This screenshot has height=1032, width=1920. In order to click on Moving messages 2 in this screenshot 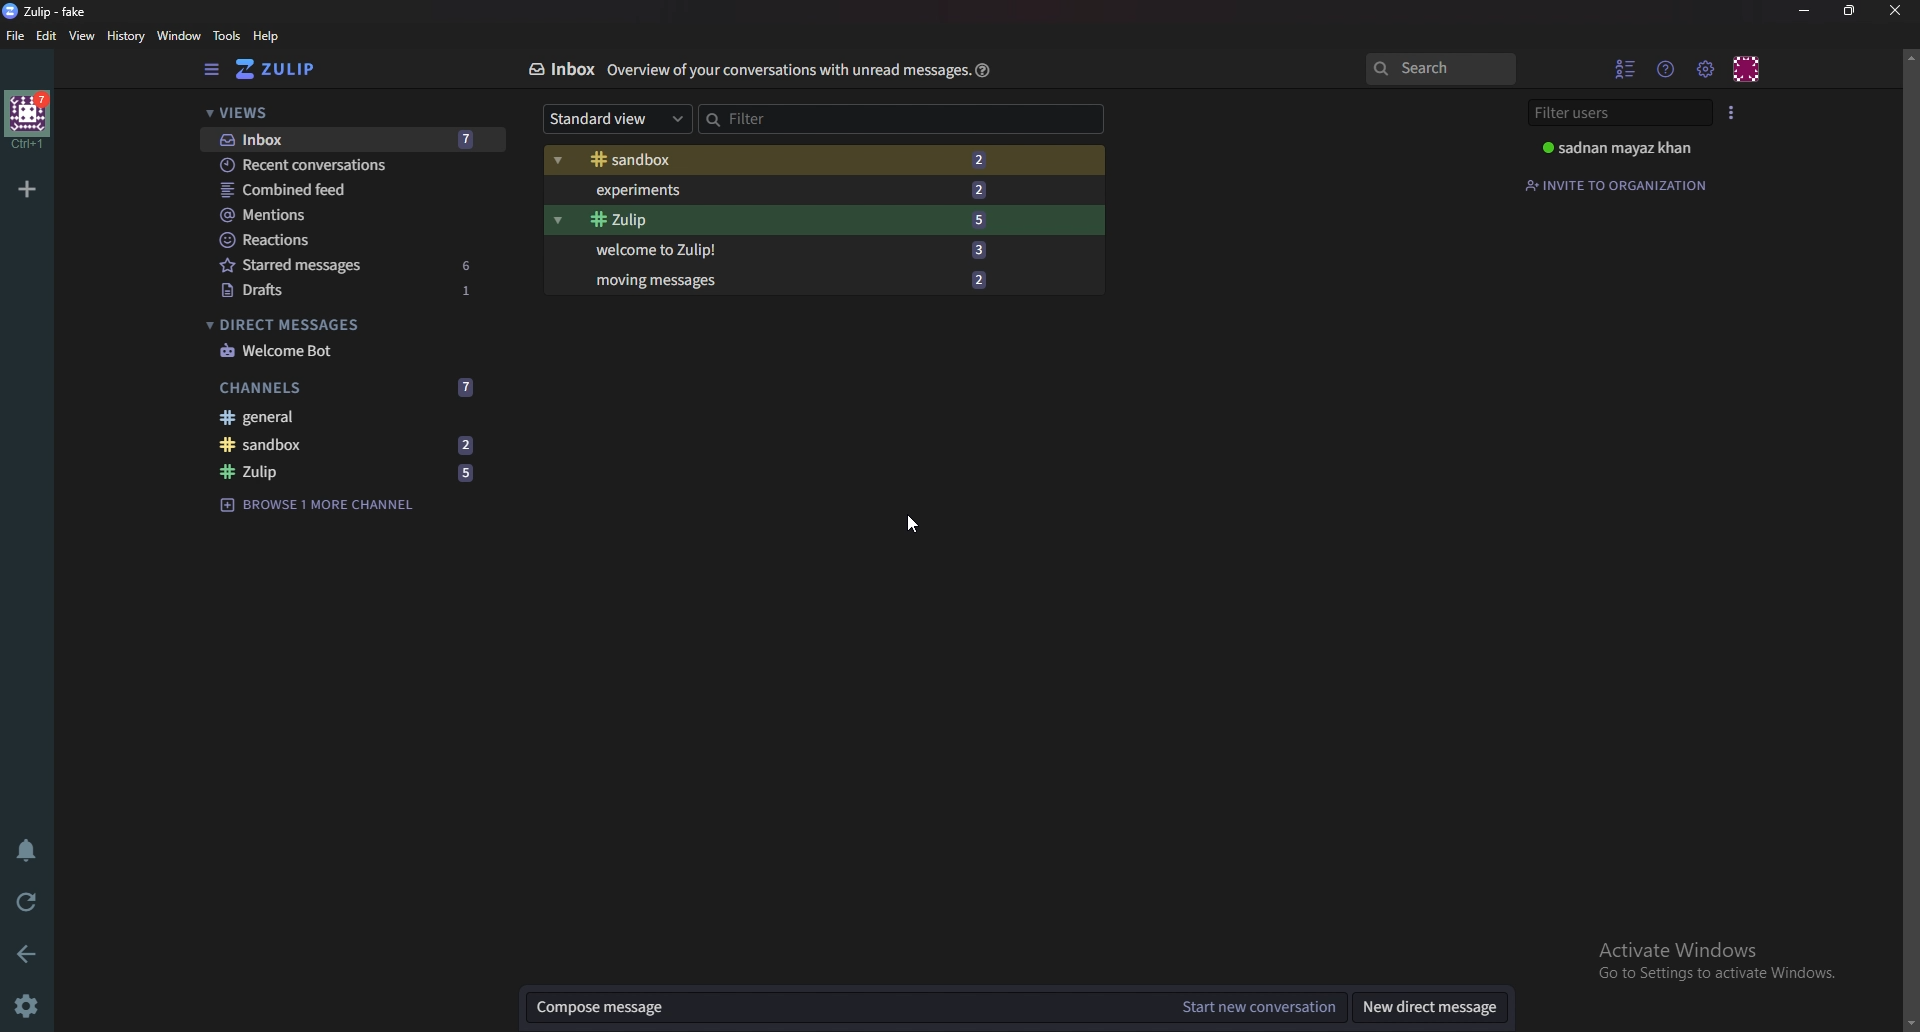, I will do `click(790, 280)`.